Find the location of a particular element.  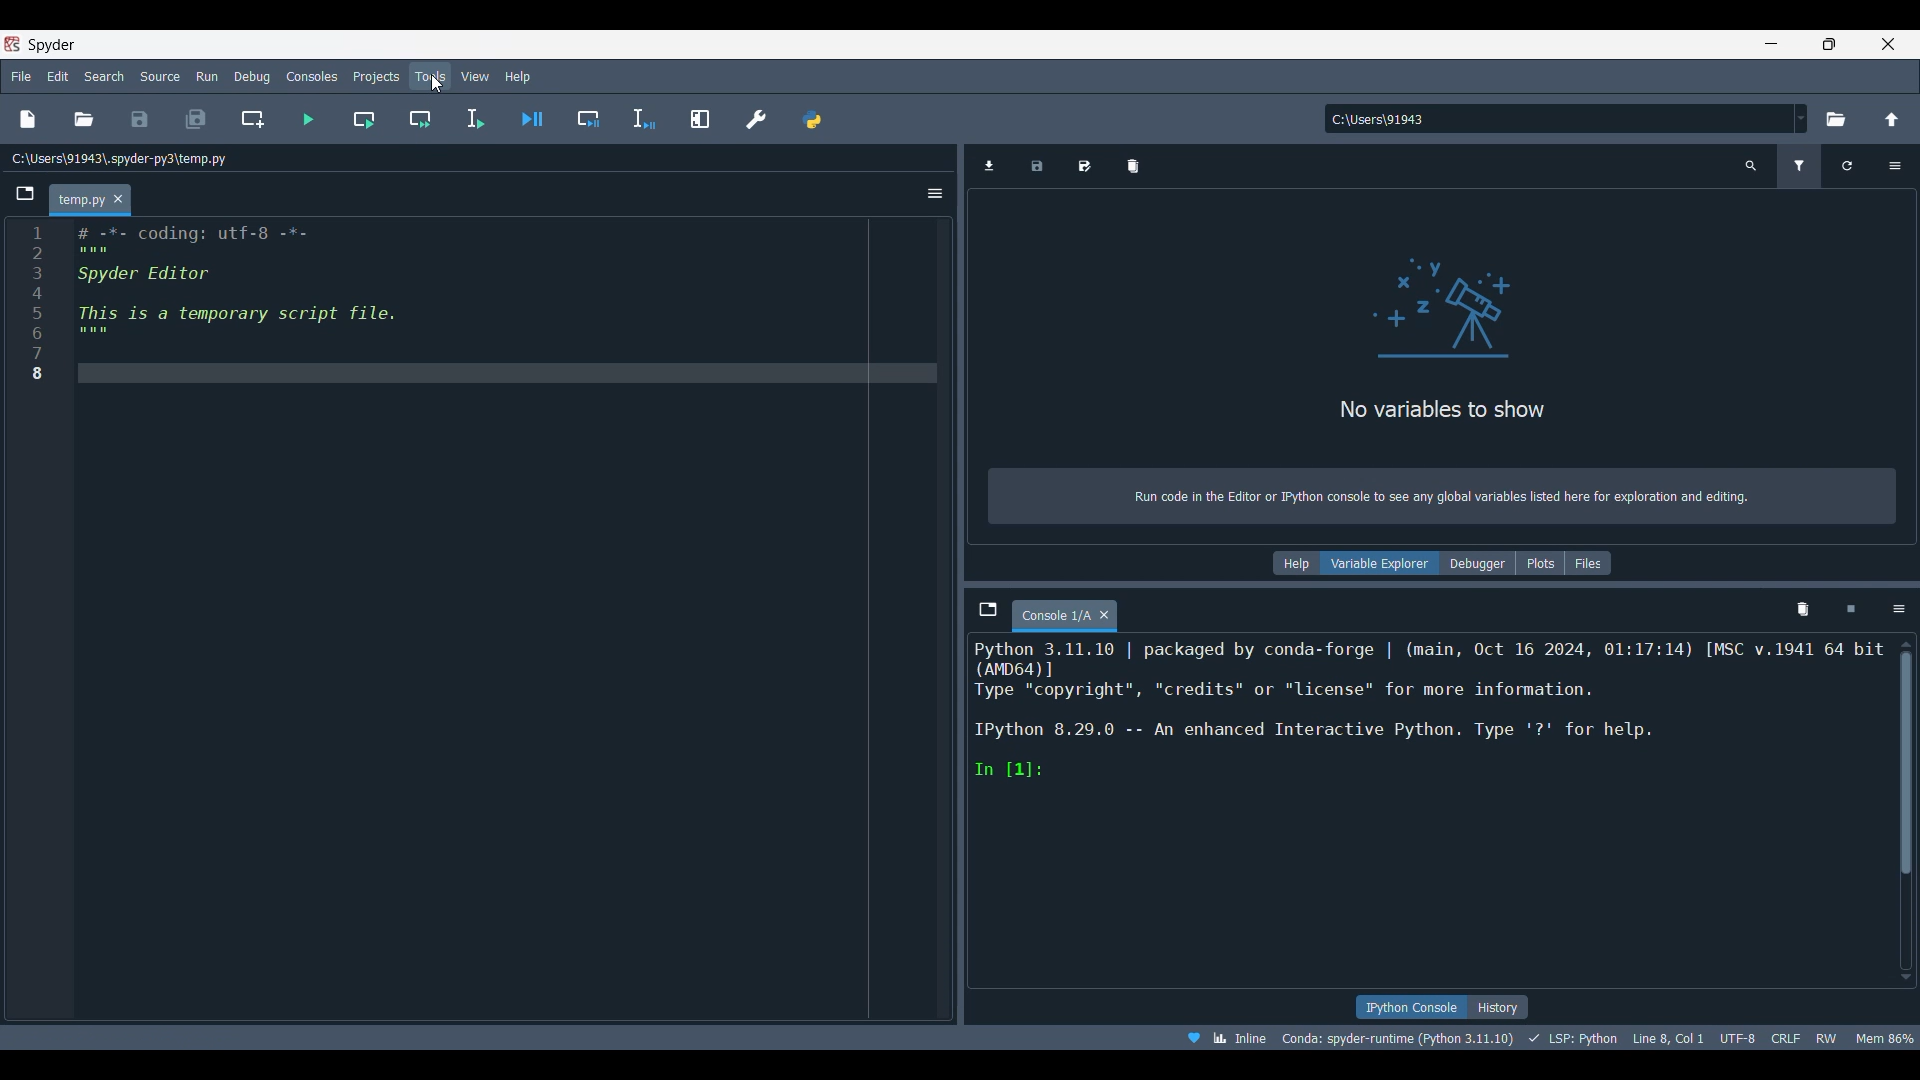

Software logo is located at coordinates (12, 44).